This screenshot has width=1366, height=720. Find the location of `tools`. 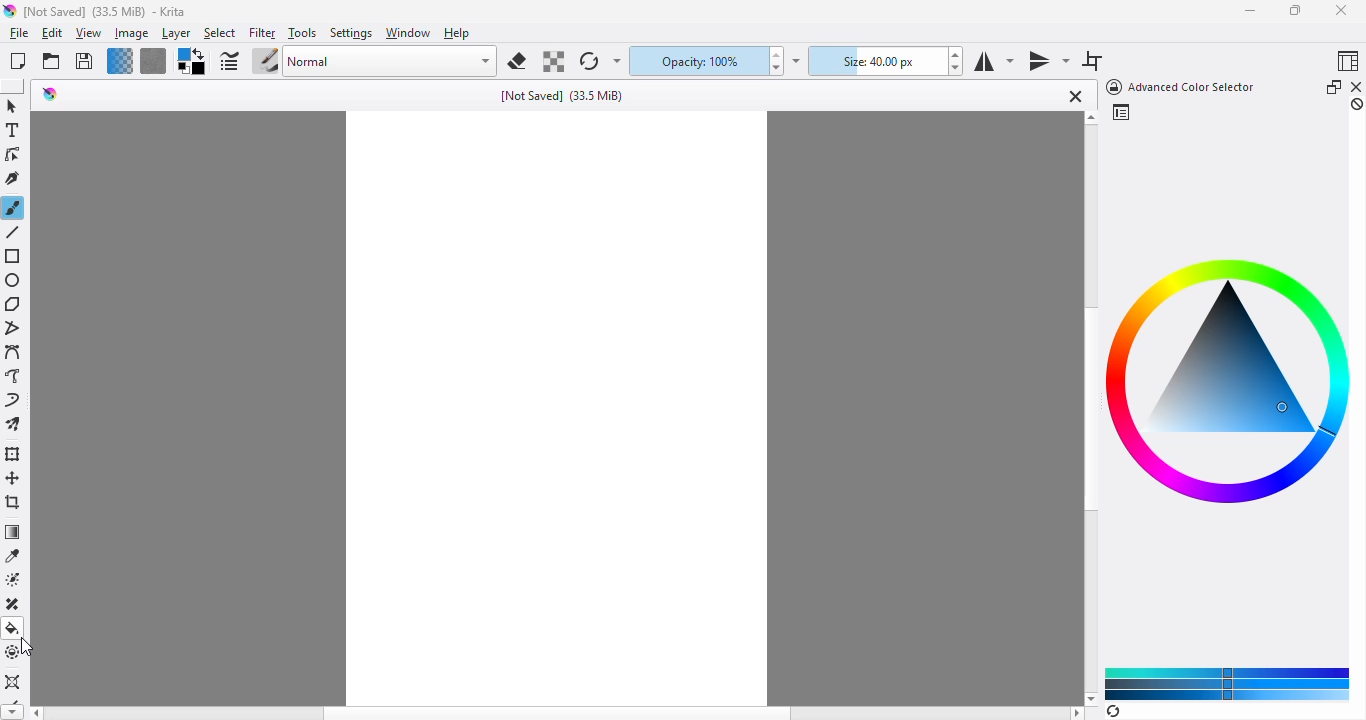

tools is located at coordinates (302, 33).